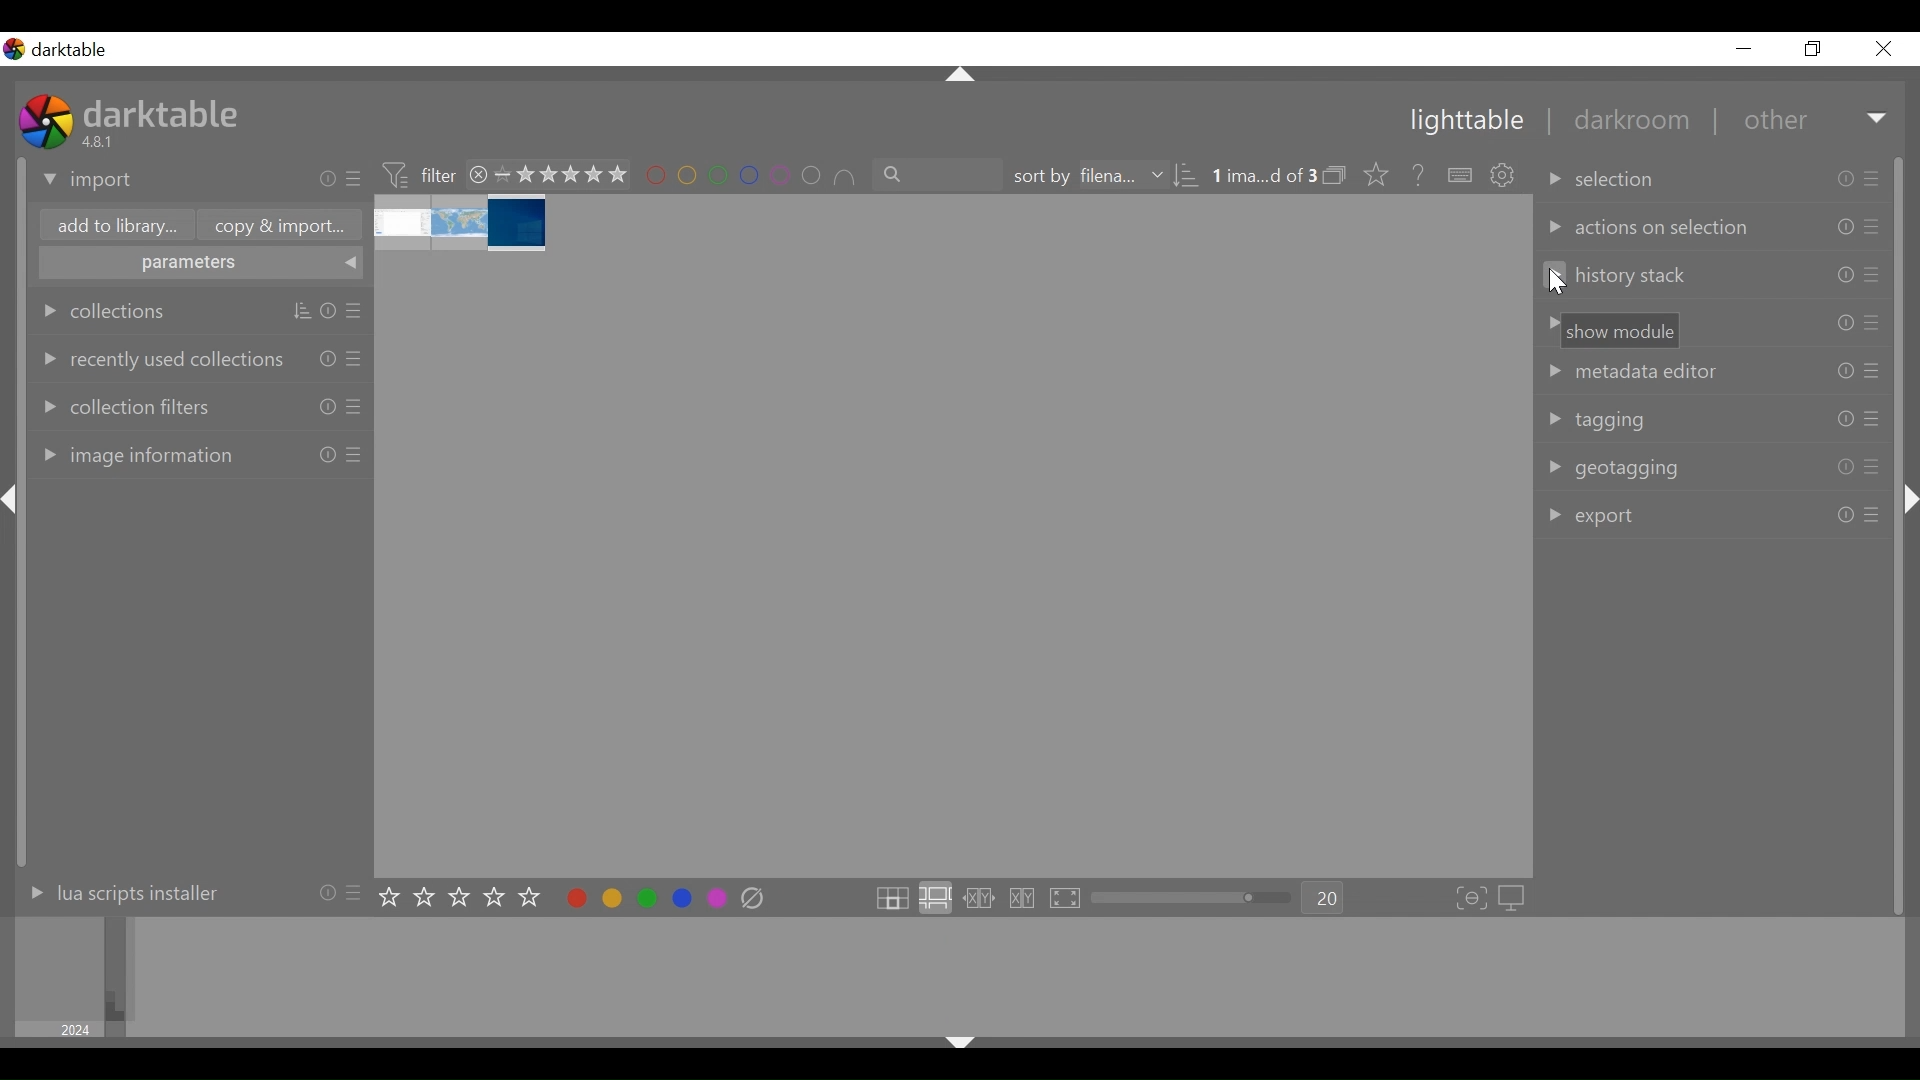 The width and height of the screenshot is (1920, 1080). What do you see at coordinates (328, 179) in the screenshot?
I see `info` at bounding box center [328, 179].